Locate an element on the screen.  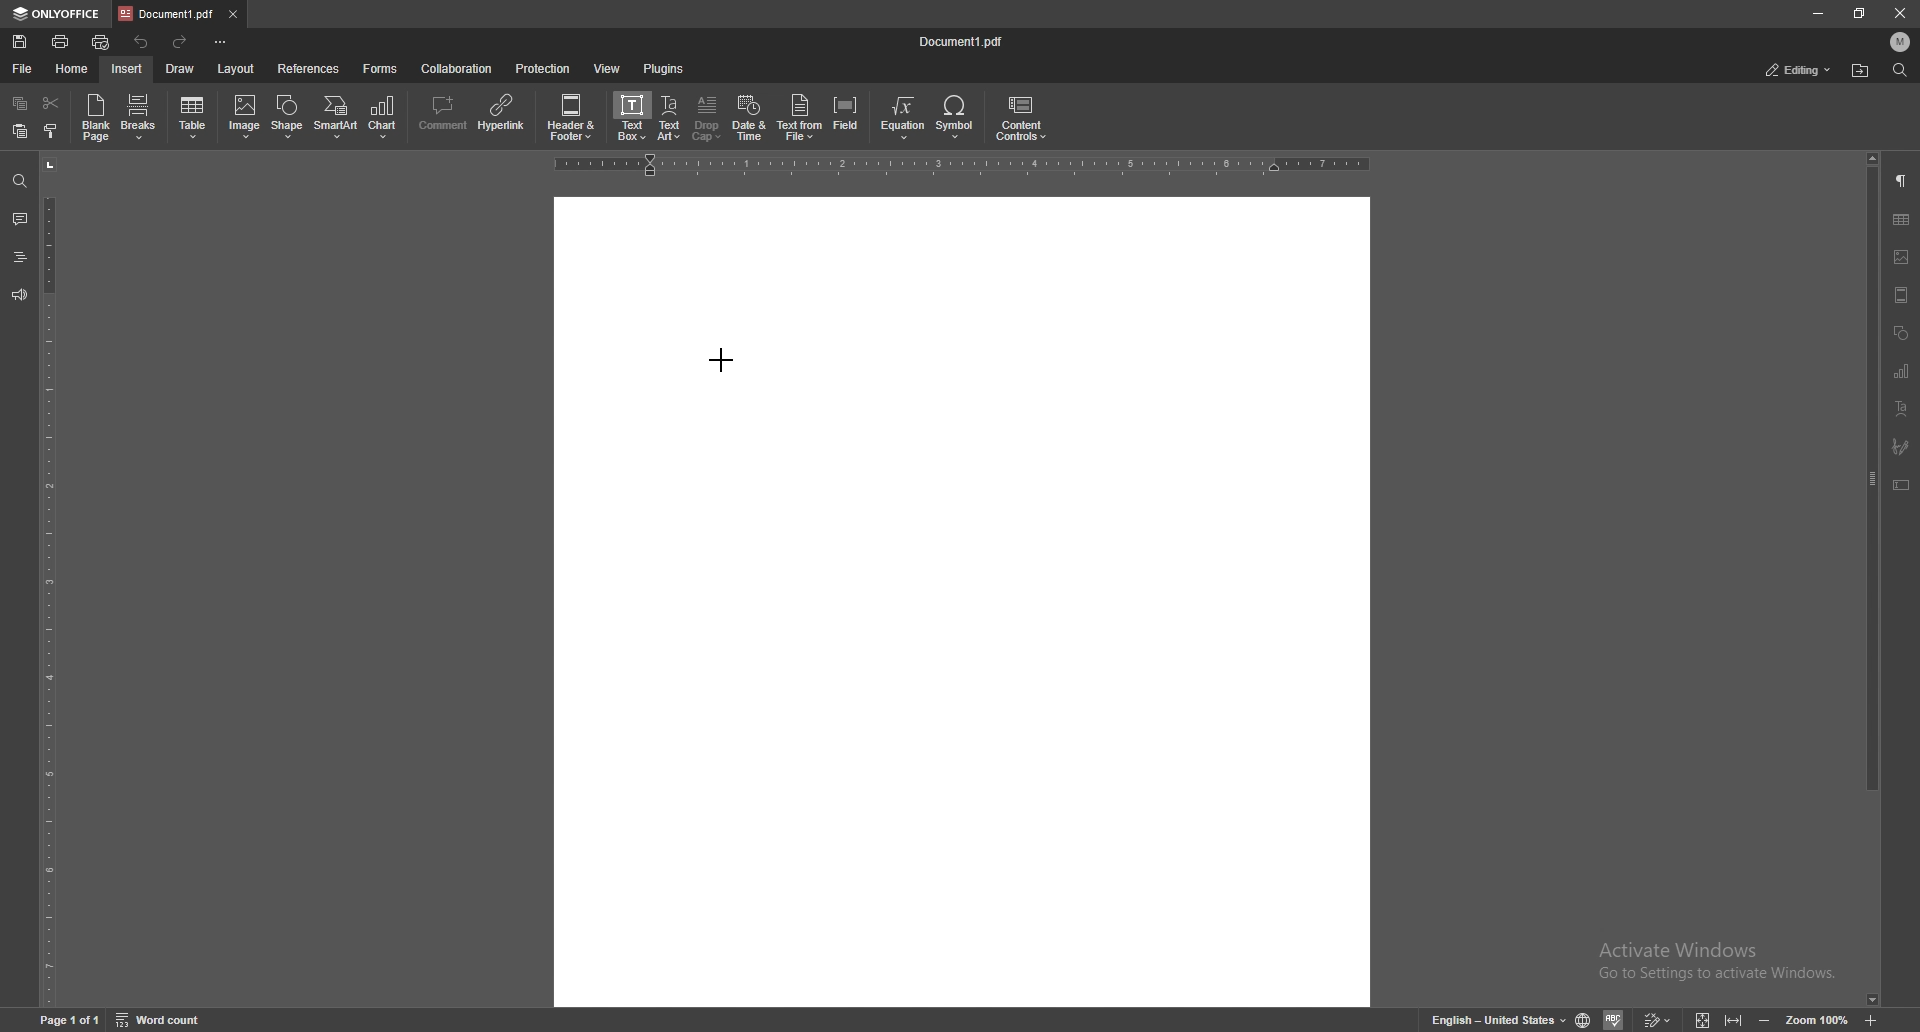
shapes is located at coordinates (1901, 333).